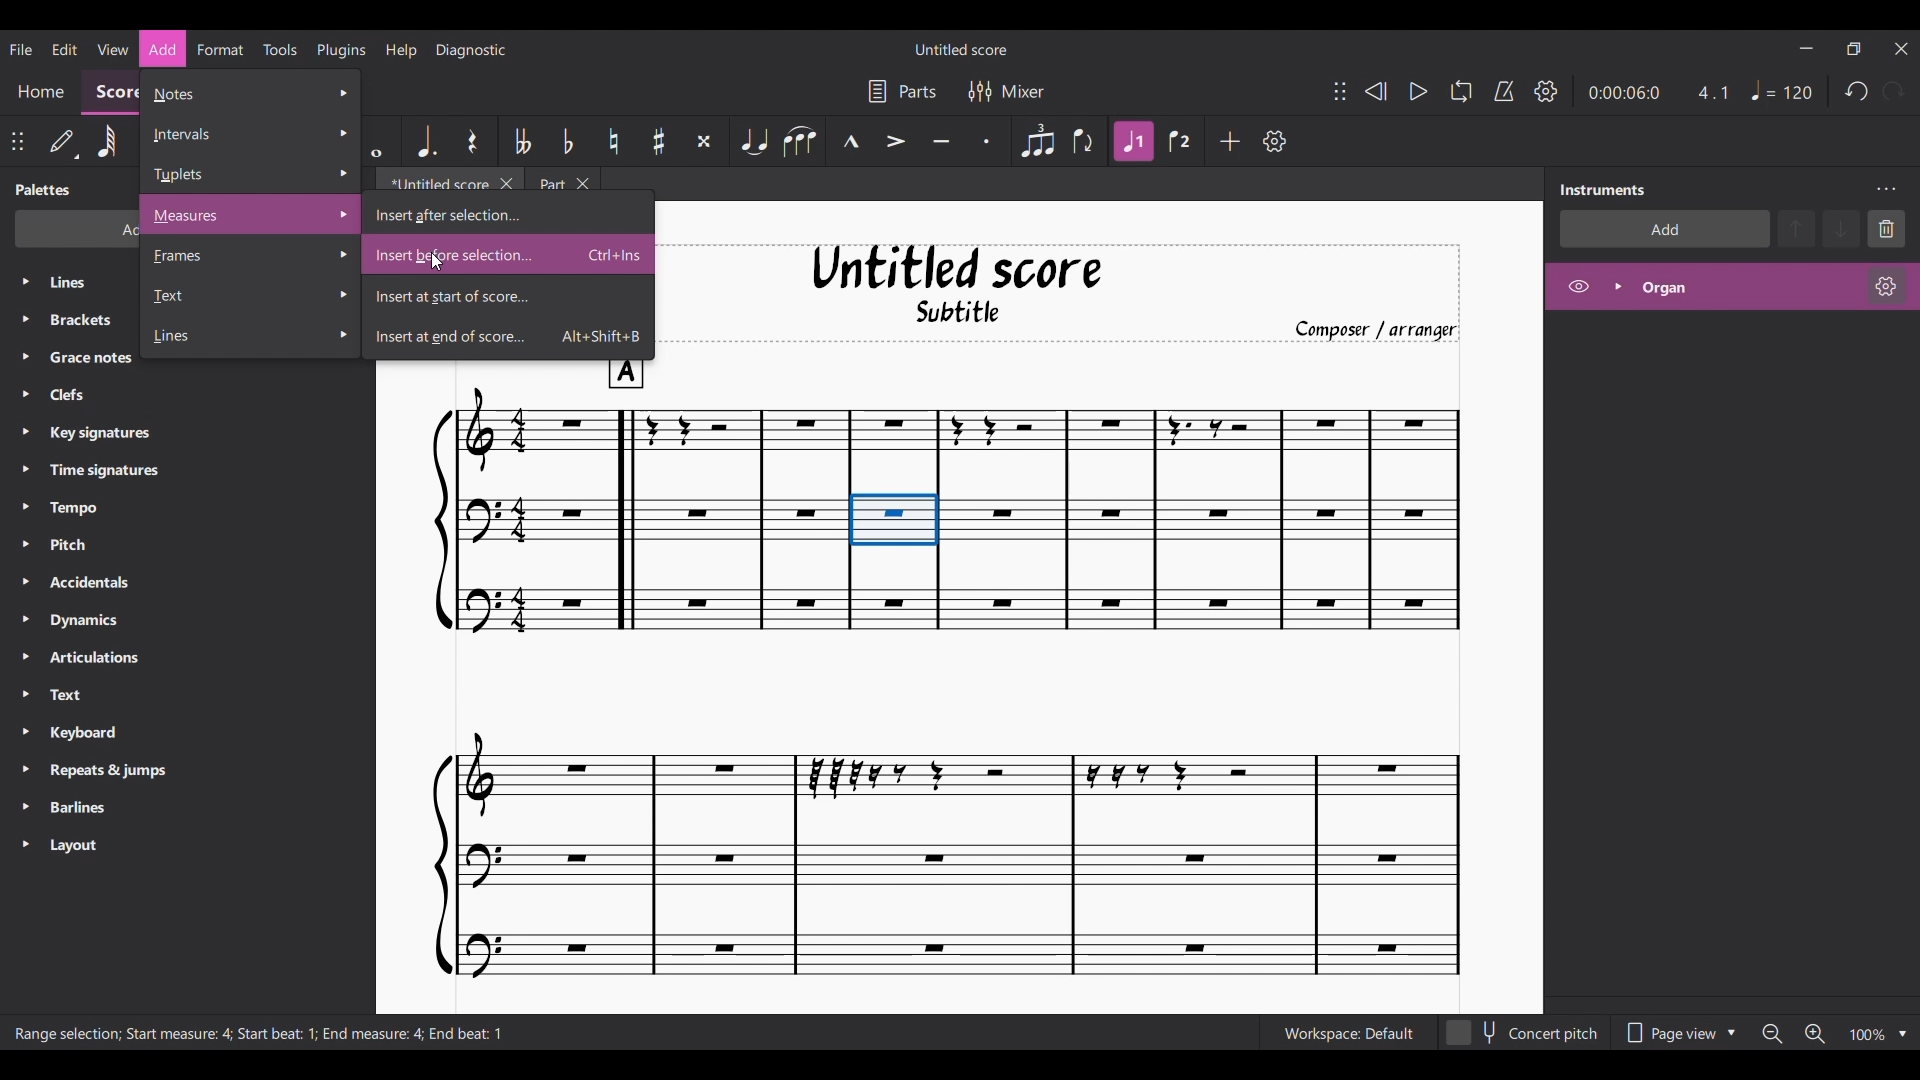  What do you see at coordinates (440, 263) in the screenshot?
I see `cursor` at bounding box center [440, 263].